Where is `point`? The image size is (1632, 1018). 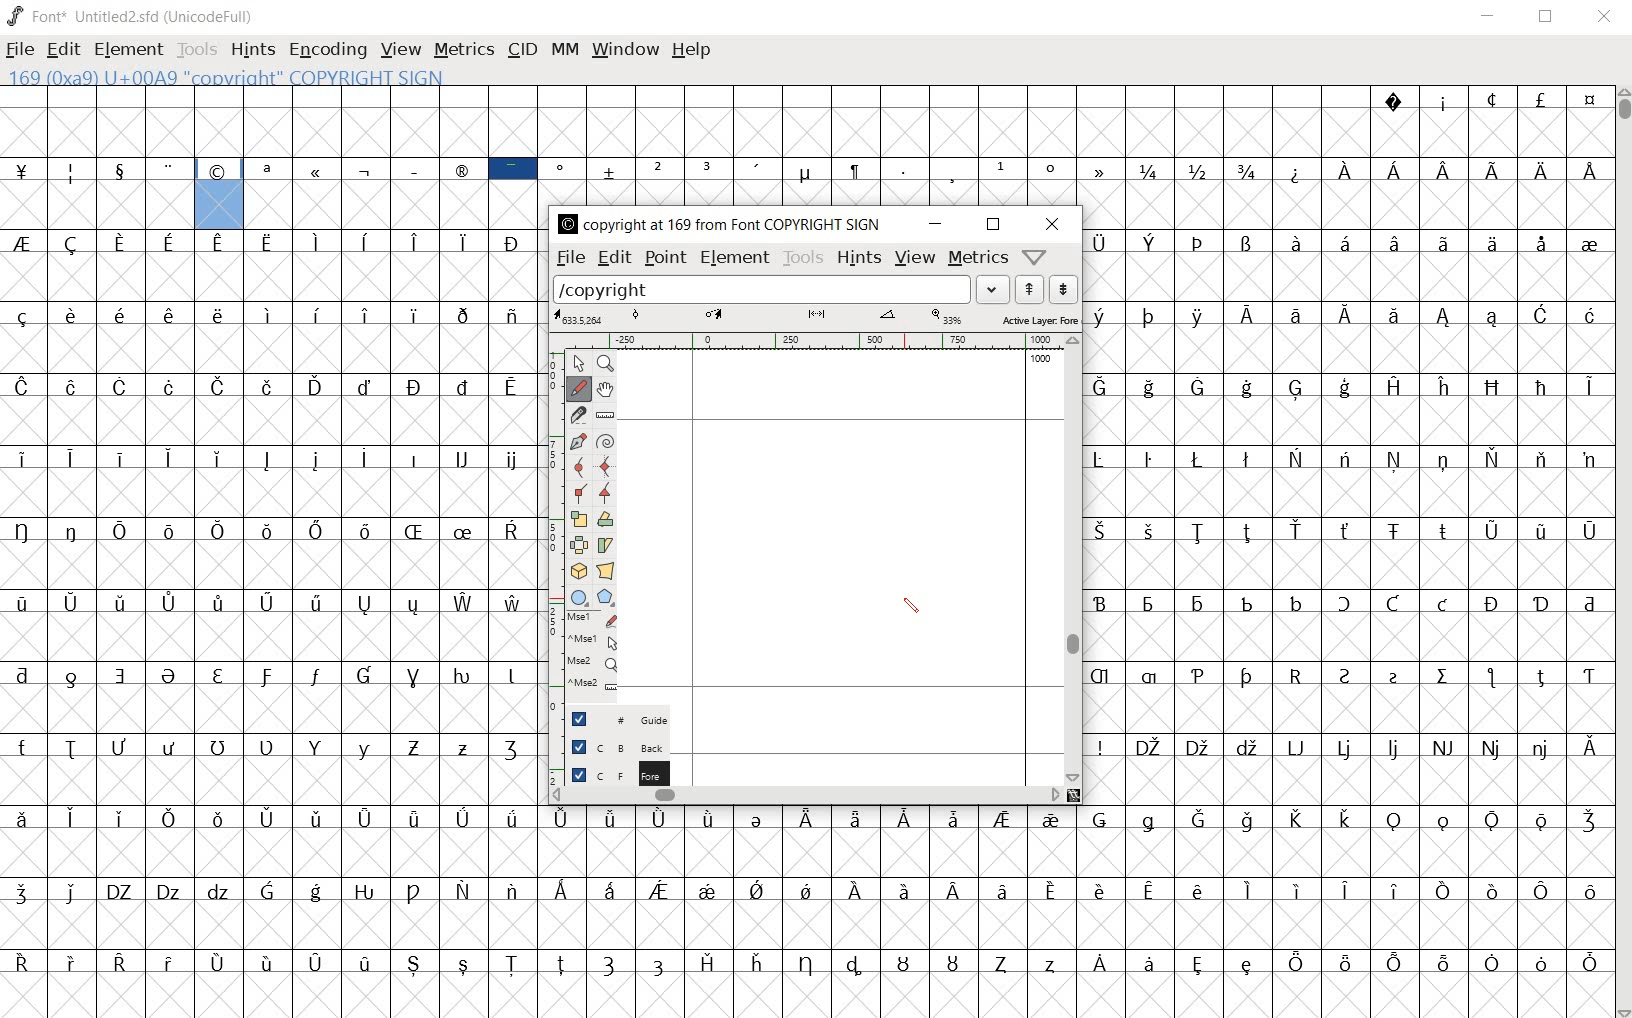 point is located at coordinates (664, 258).